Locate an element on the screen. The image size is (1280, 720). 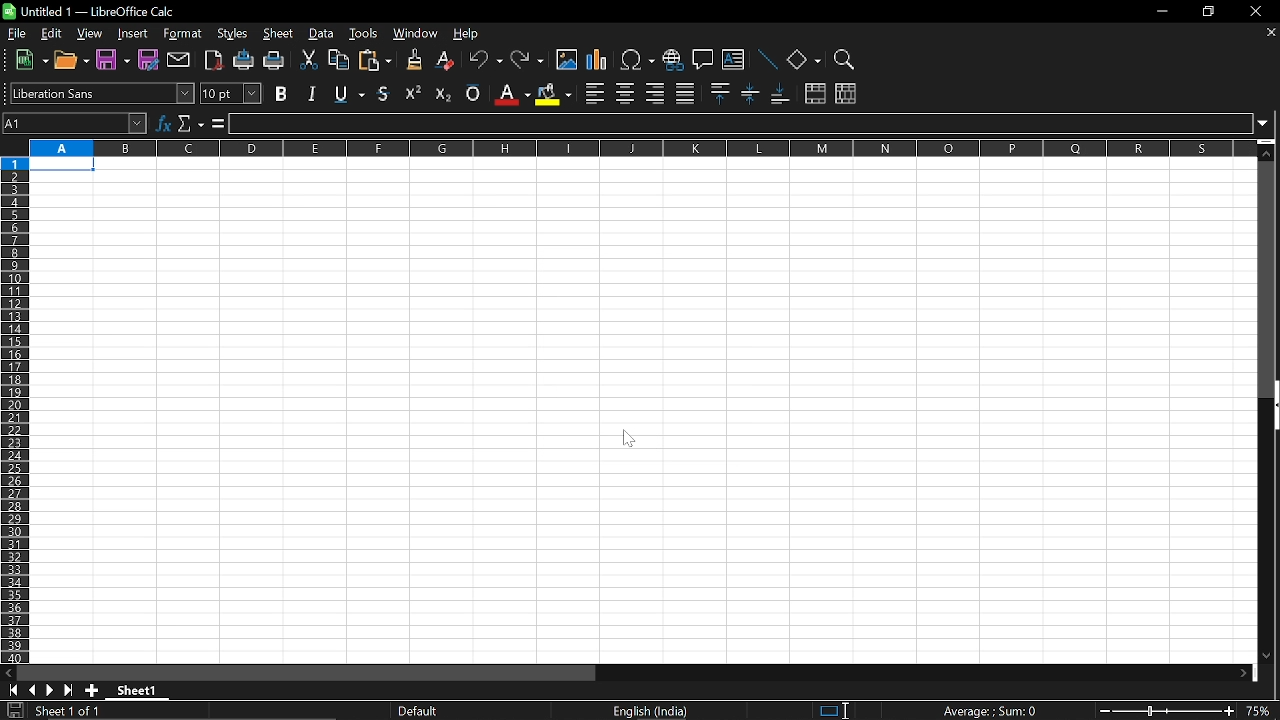
Move up is located at coordinates (1267, 153).